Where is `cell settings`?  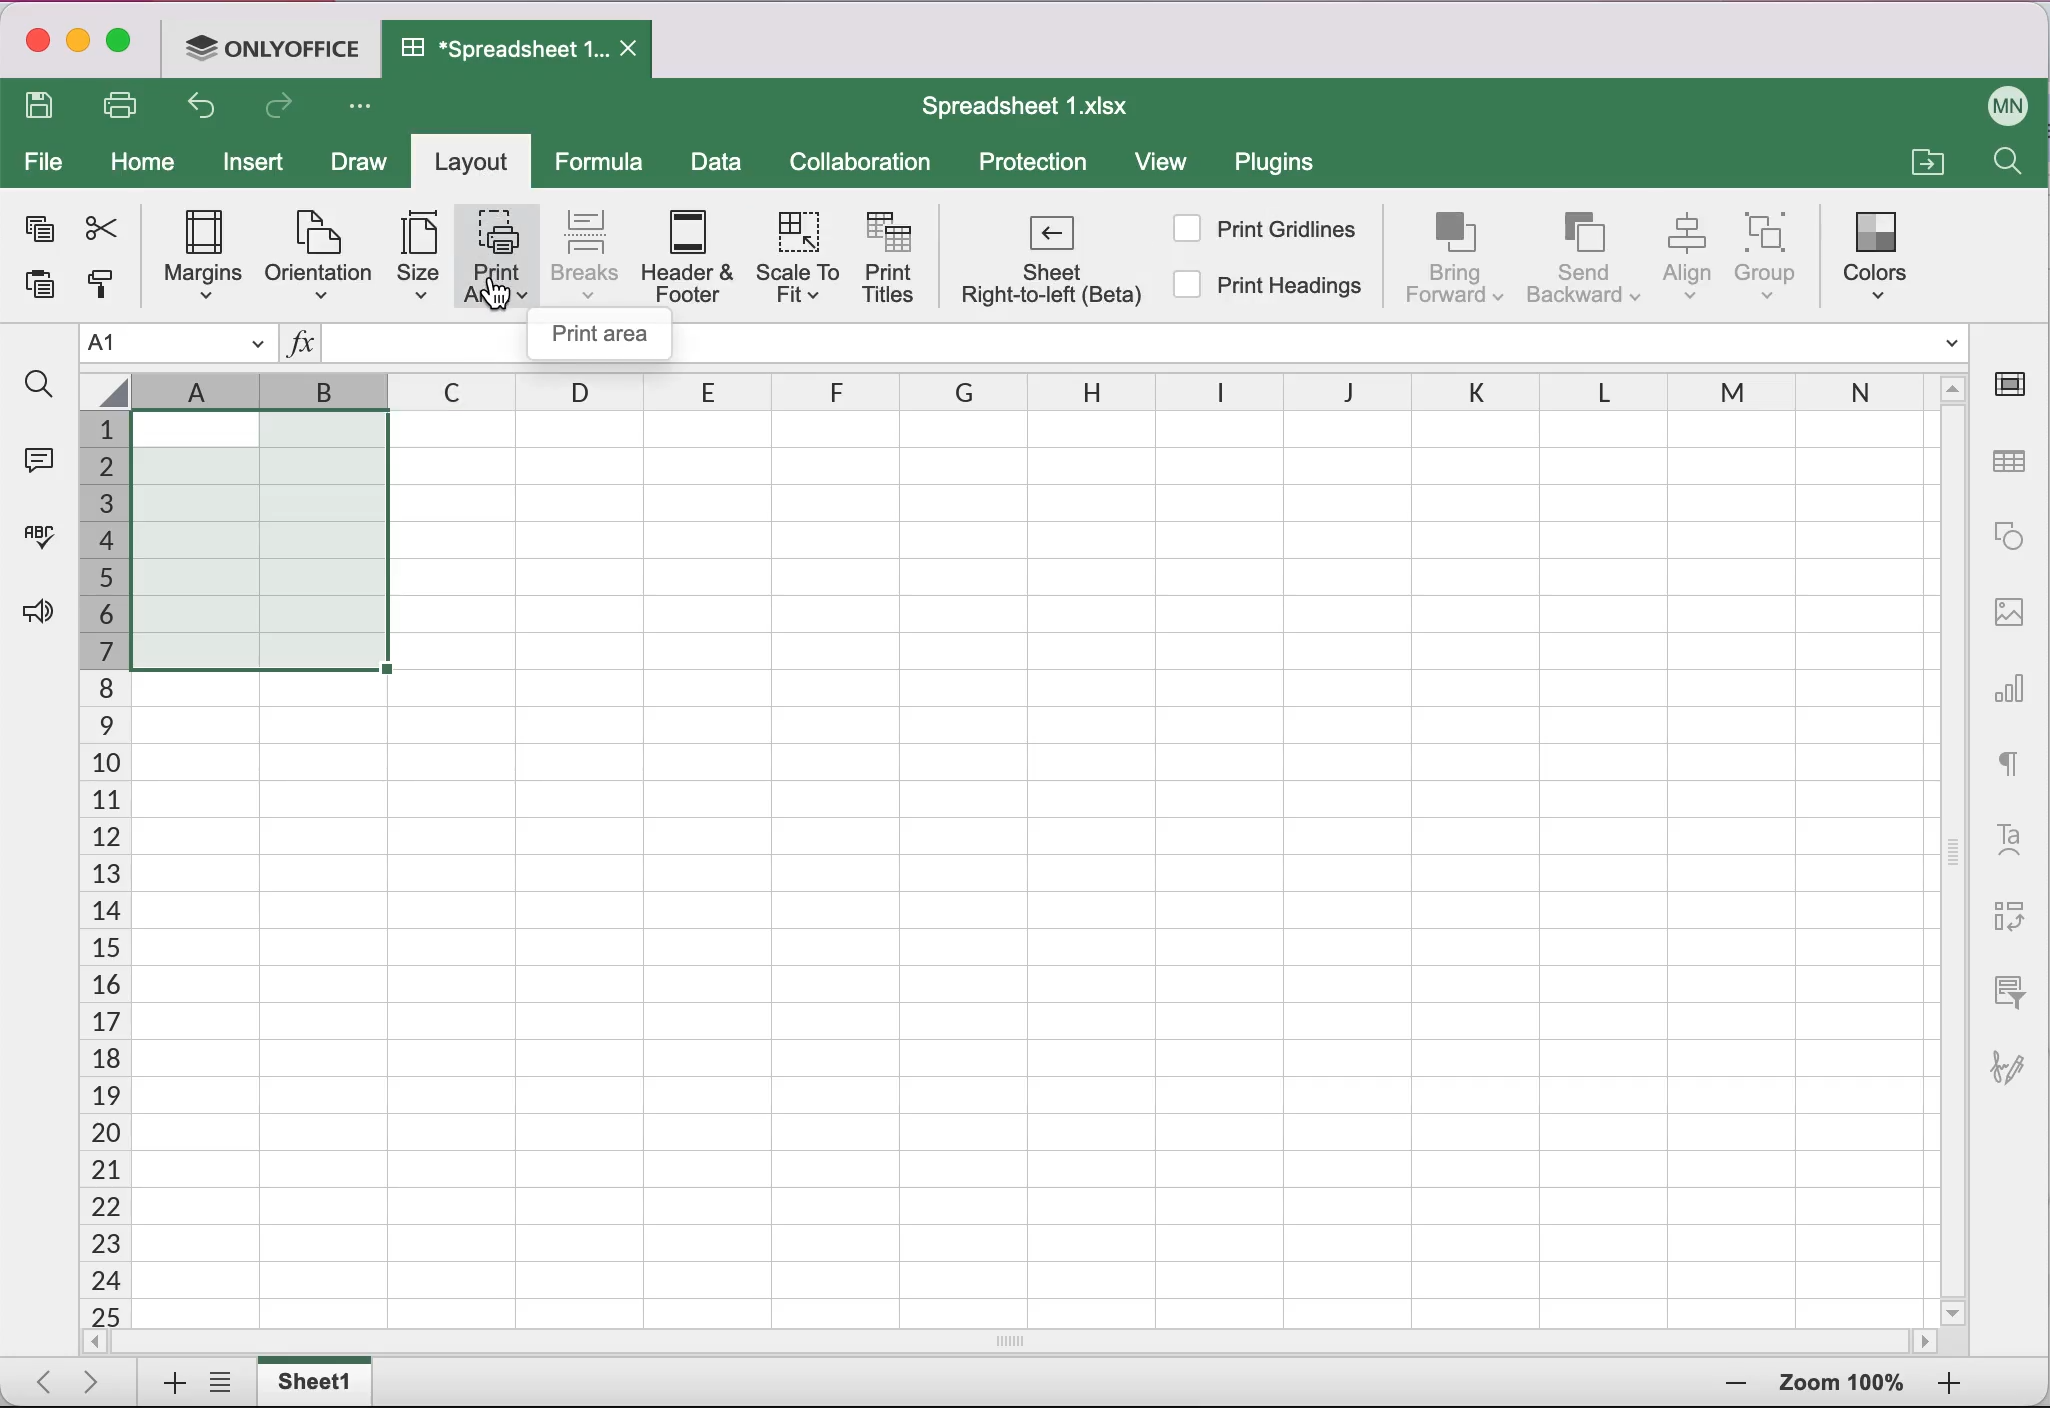
cell settings is located at coordinates (2017, 384).